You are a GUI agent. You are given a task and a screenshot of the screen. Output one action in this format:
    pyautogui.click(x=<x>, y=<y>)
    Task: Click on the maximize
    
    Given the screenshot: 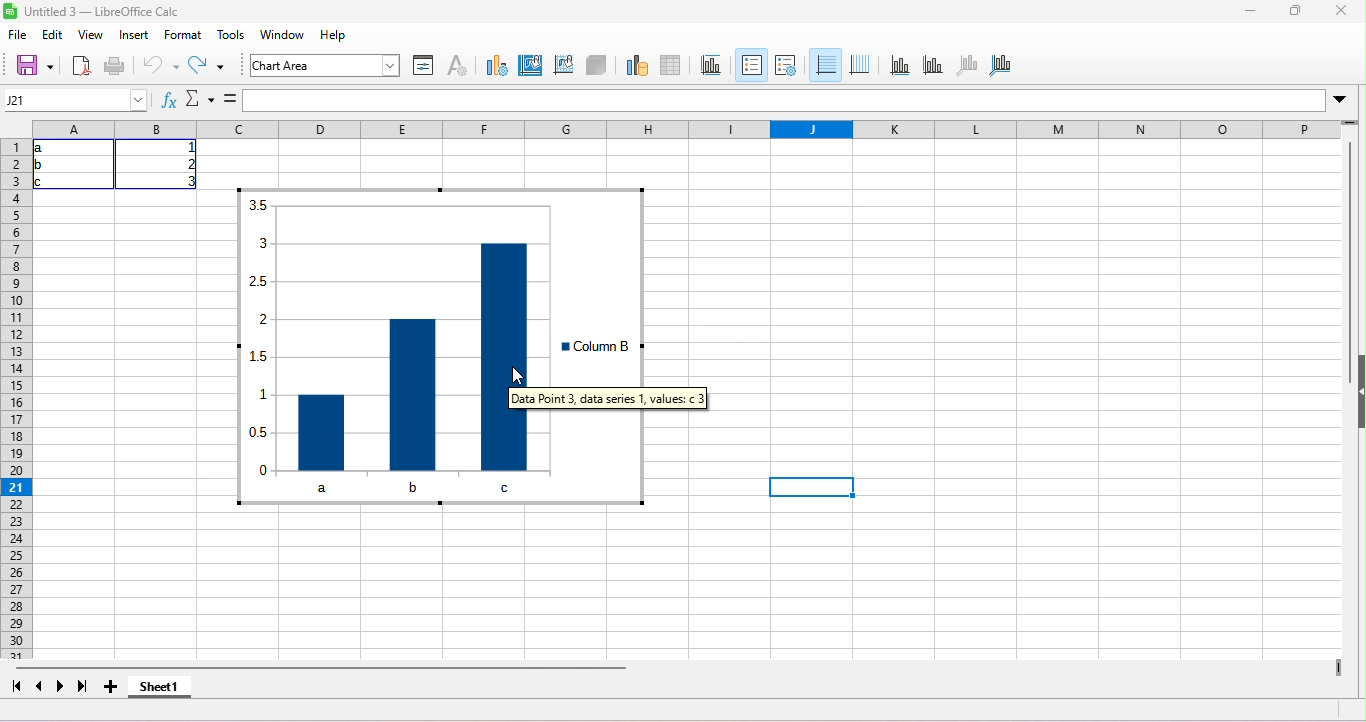 What is the action you would take?
    pyautogui.click(x=1294, y=13)
    